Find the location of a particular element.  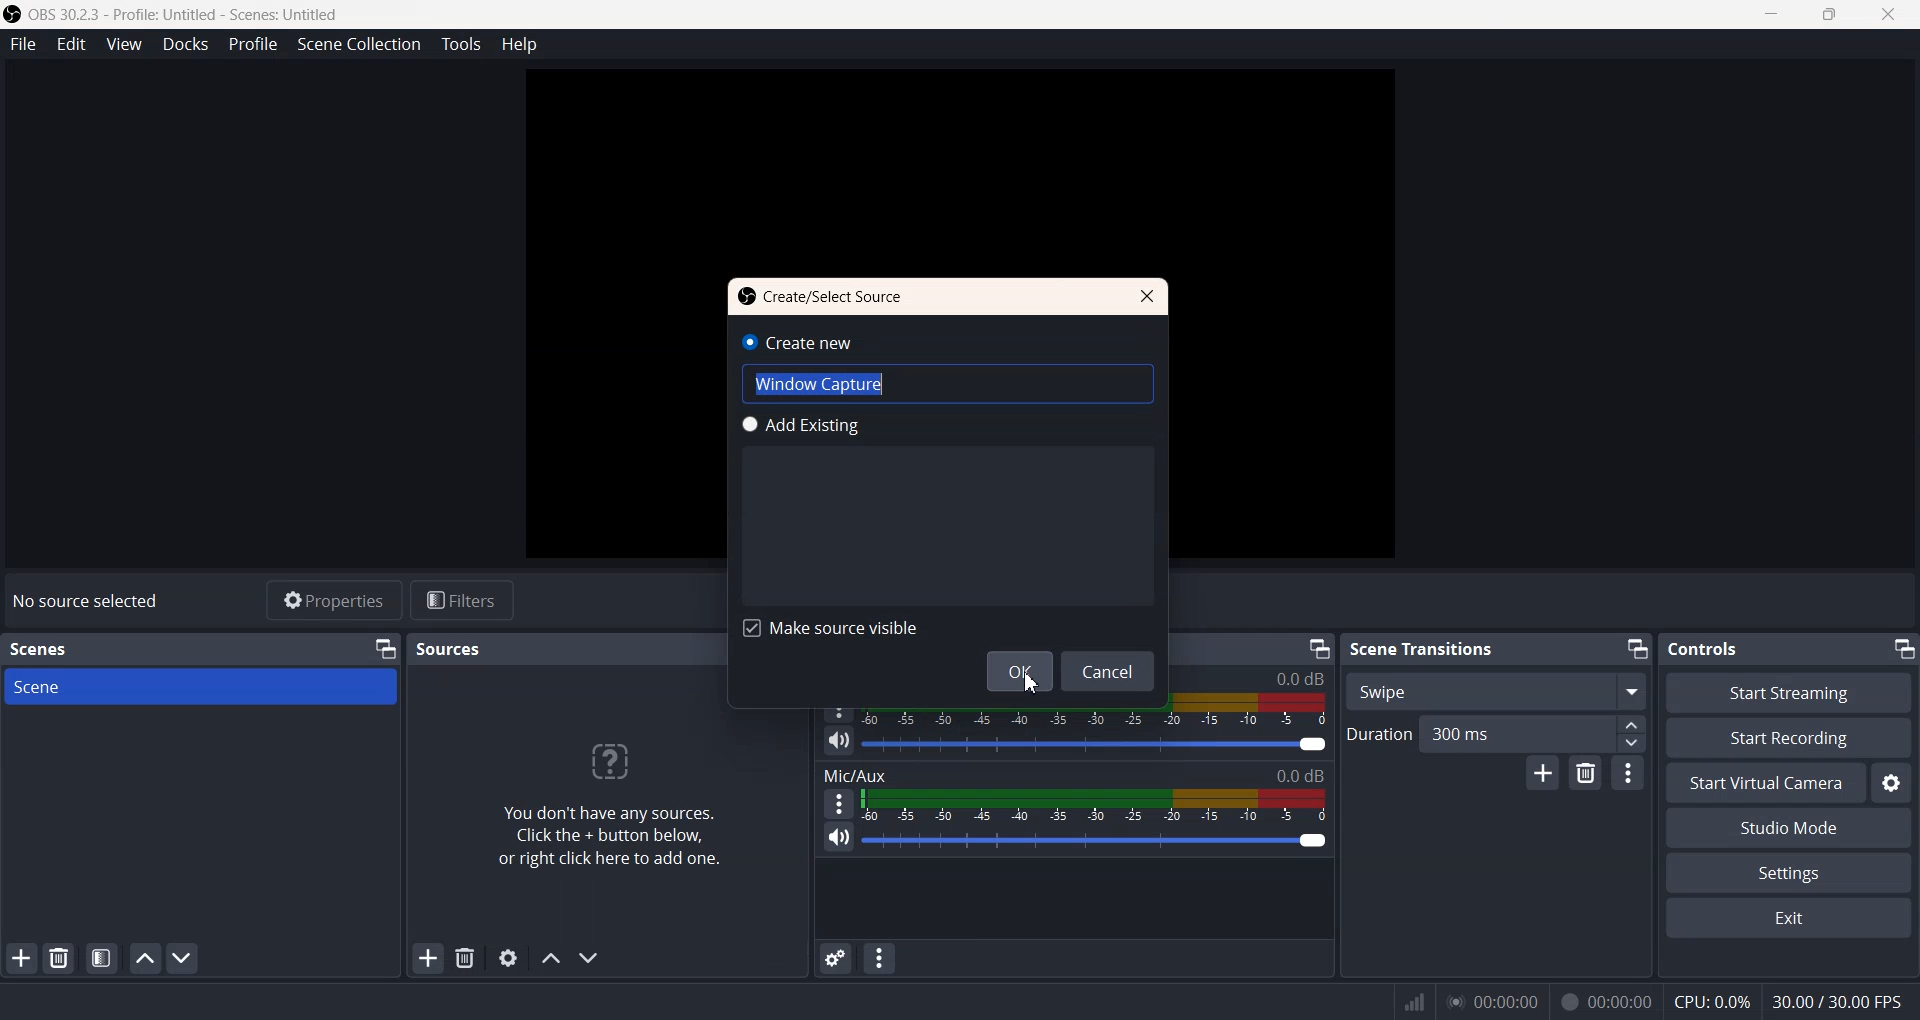

Minimize is located at coordinates (1319, 649).